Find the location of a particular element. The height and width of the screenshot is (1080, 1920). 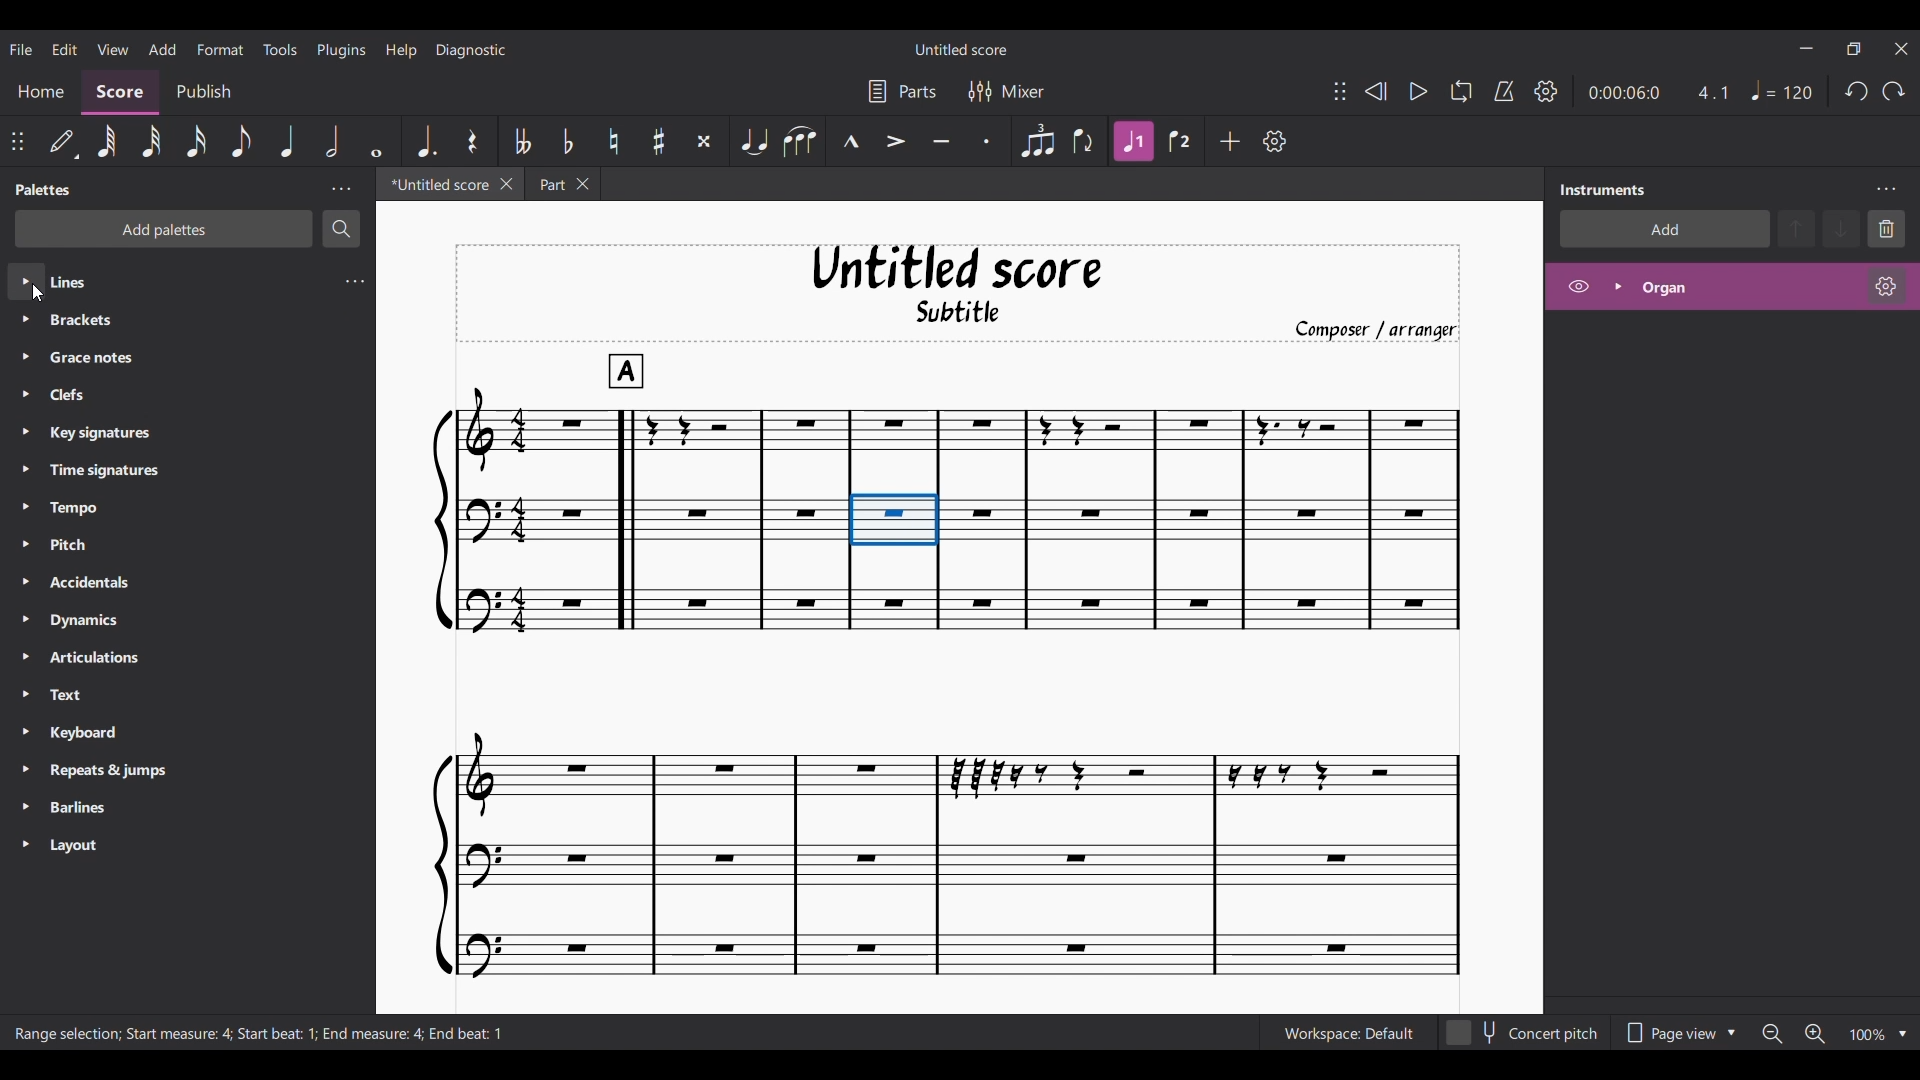

64th note is located at coordinates (107, 142).